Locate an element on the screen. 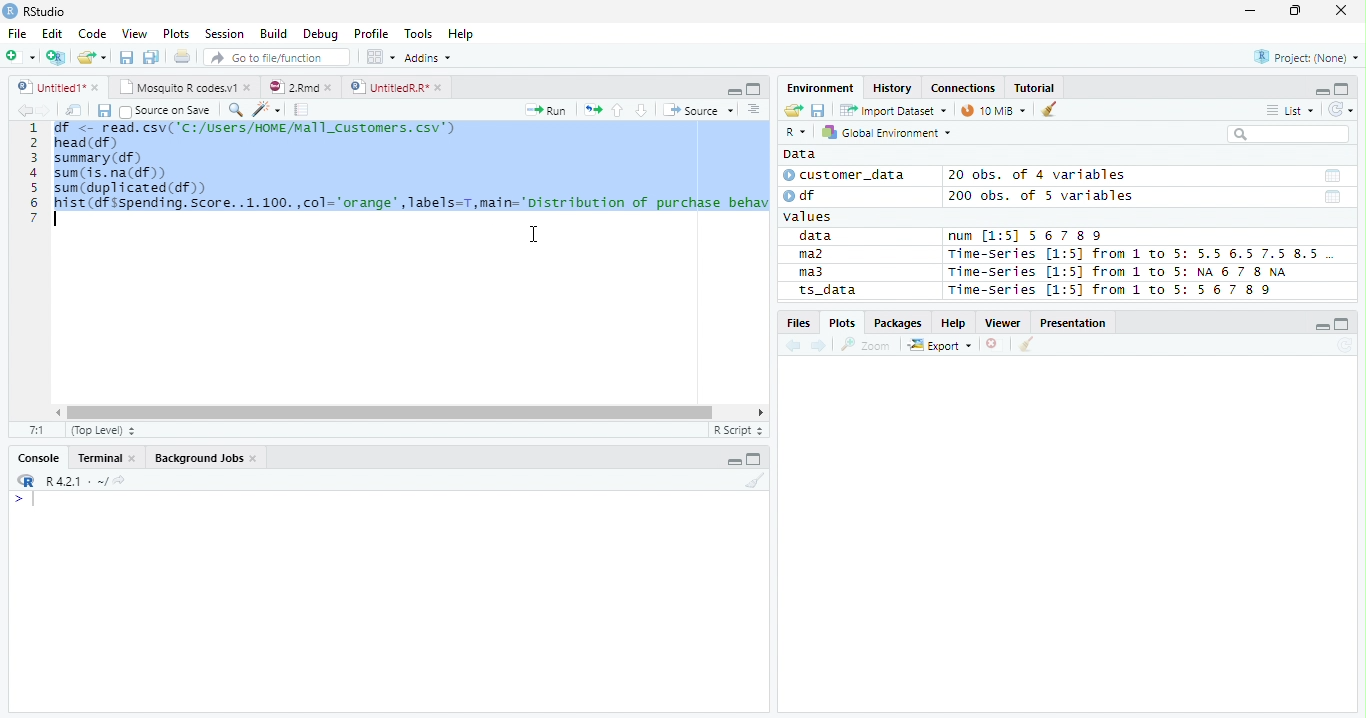 The height and width of the screenshot is (718, 1366). Clean is located at coordinates (755, 482).